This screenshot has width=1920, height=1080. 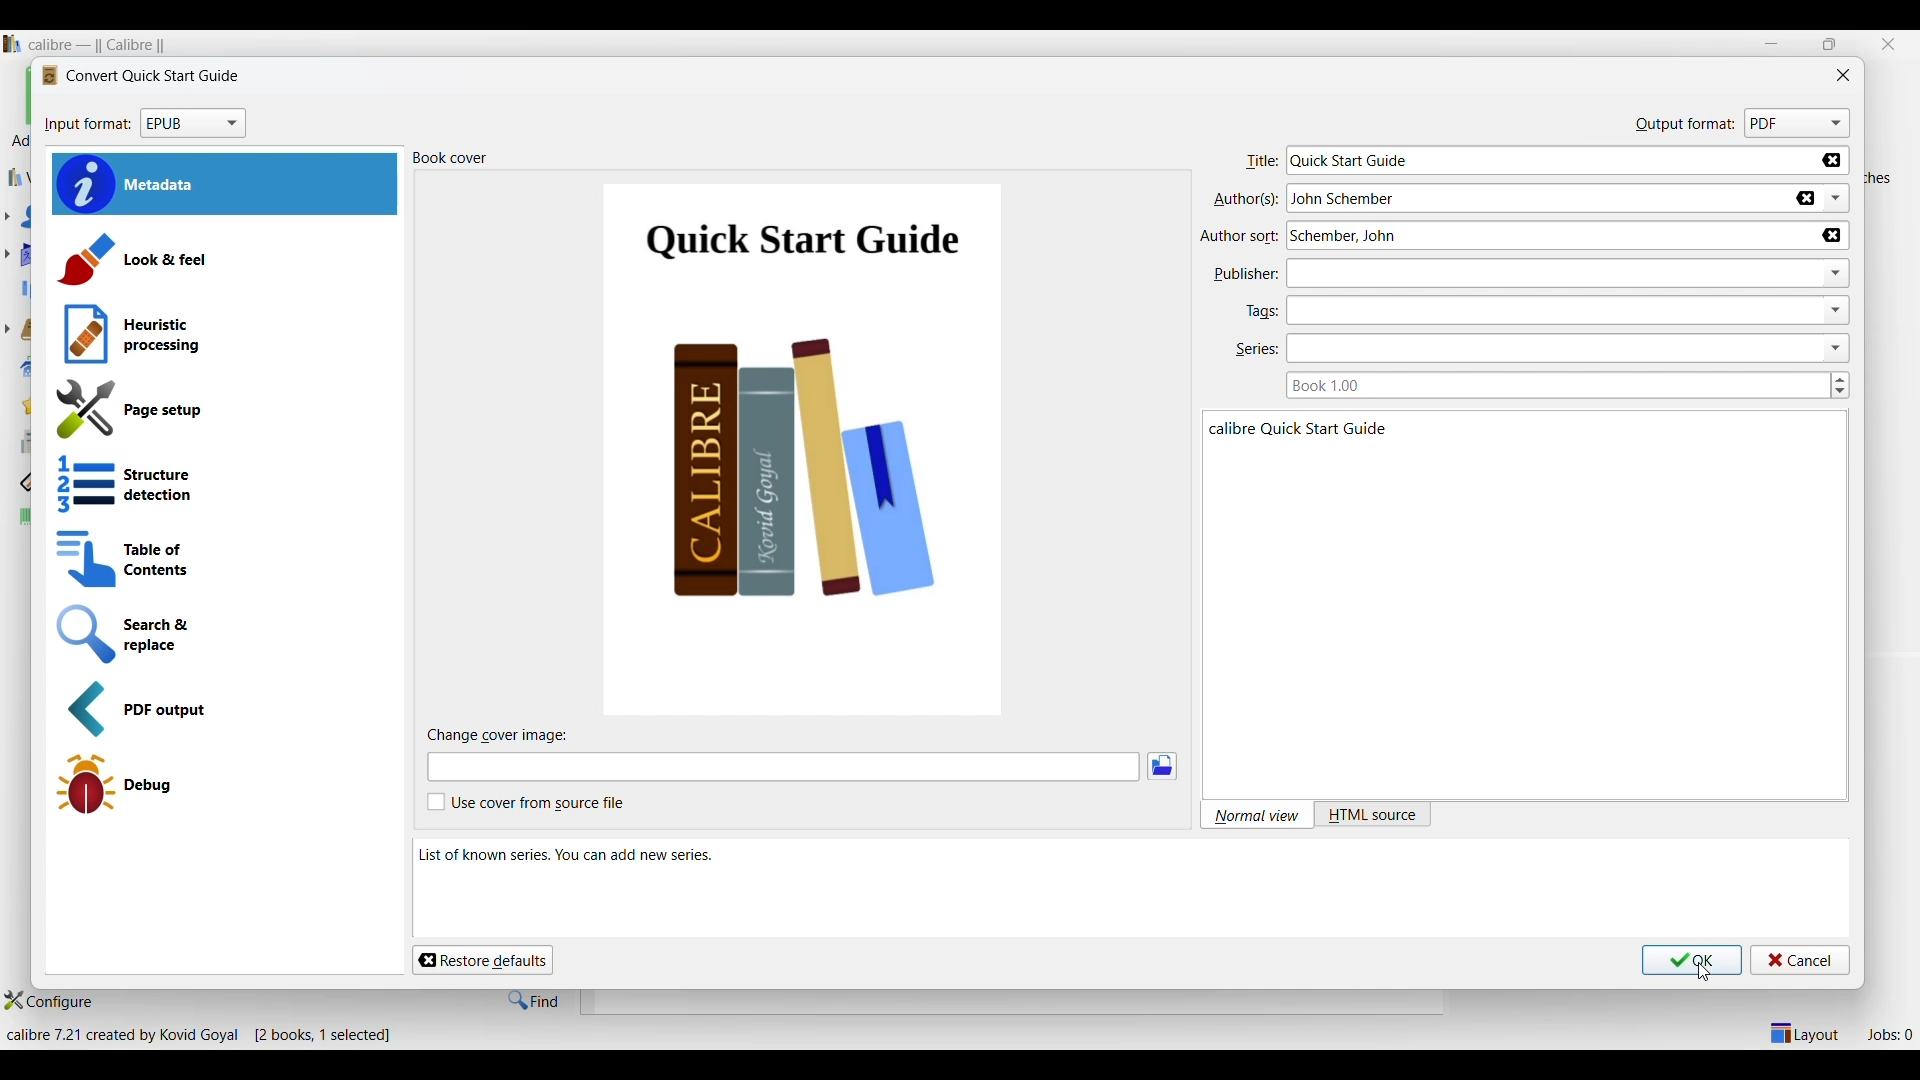 What do you see at coordinates (526, 802) in the screenshot?
I see `Toggle for cover from source file` at bounding box center [526, 802].